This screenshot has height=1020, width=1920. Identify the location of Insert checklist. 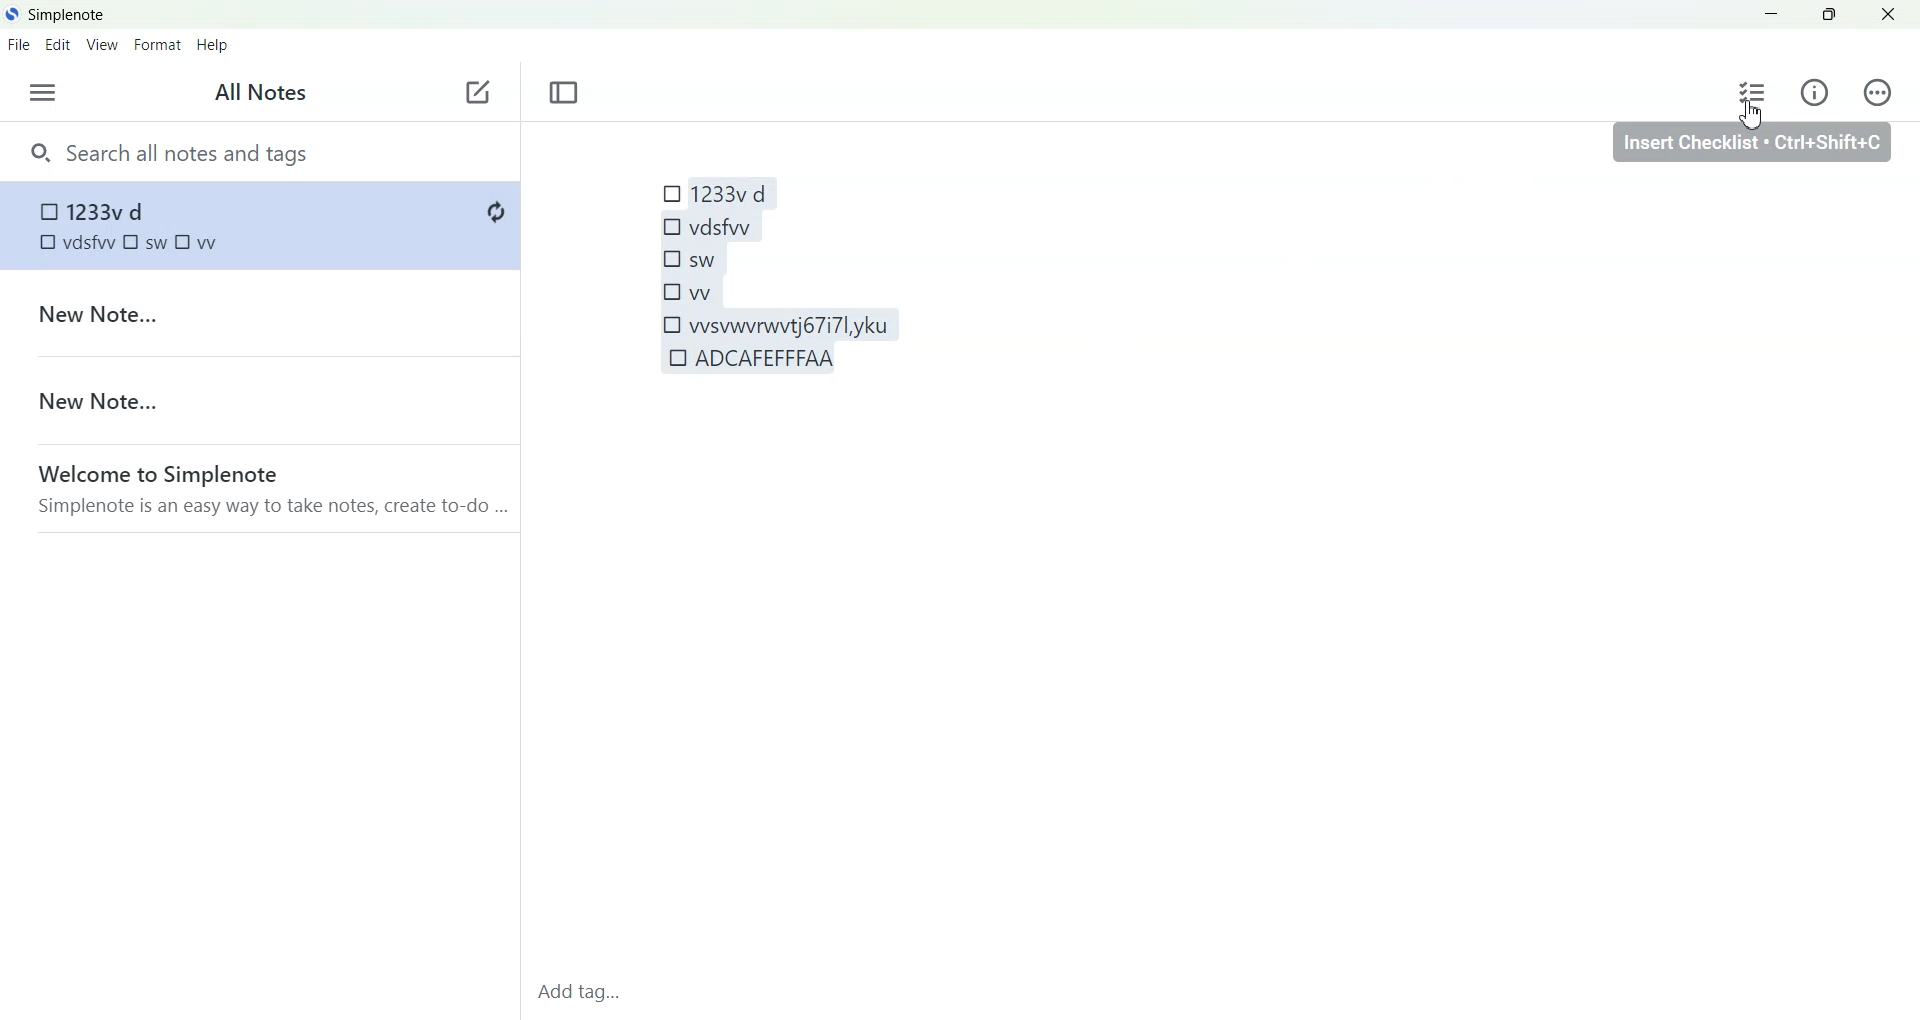
(1750, 92).